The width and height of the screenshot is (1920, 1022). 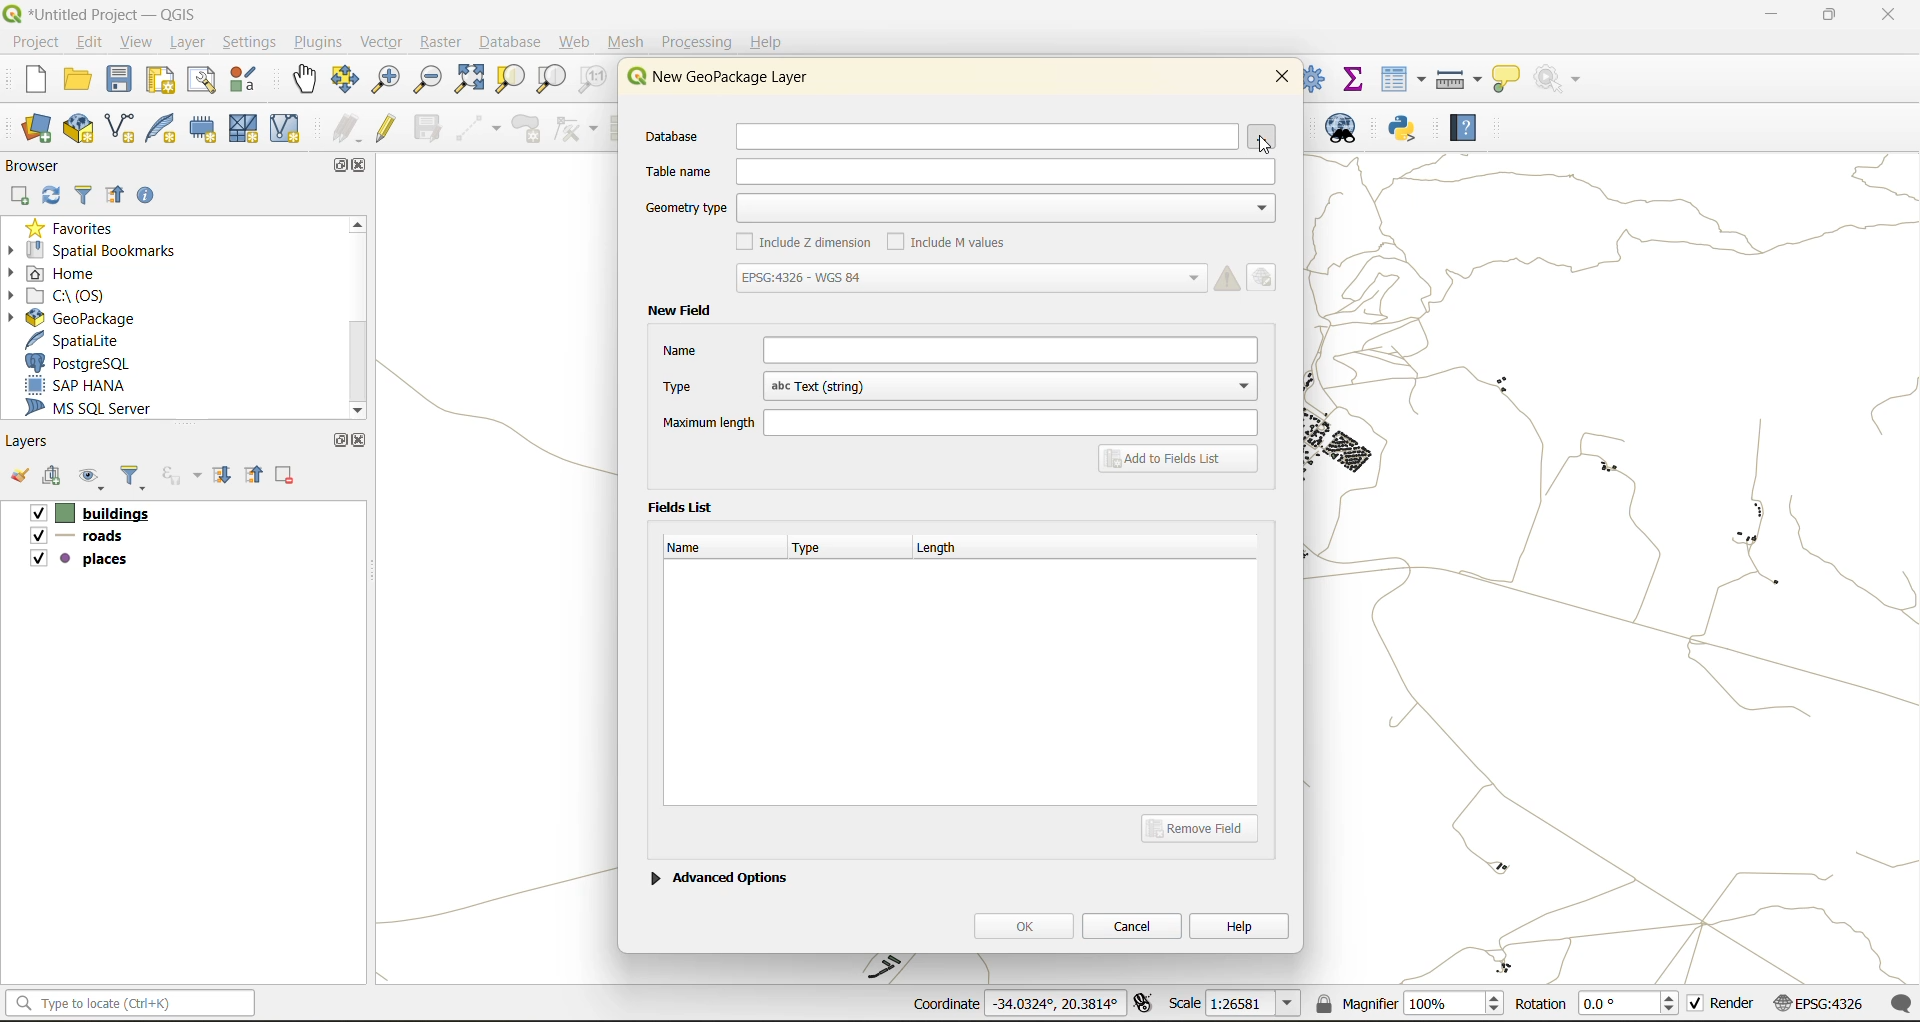 I want to click on enable properties, so click(x=151, y=194).